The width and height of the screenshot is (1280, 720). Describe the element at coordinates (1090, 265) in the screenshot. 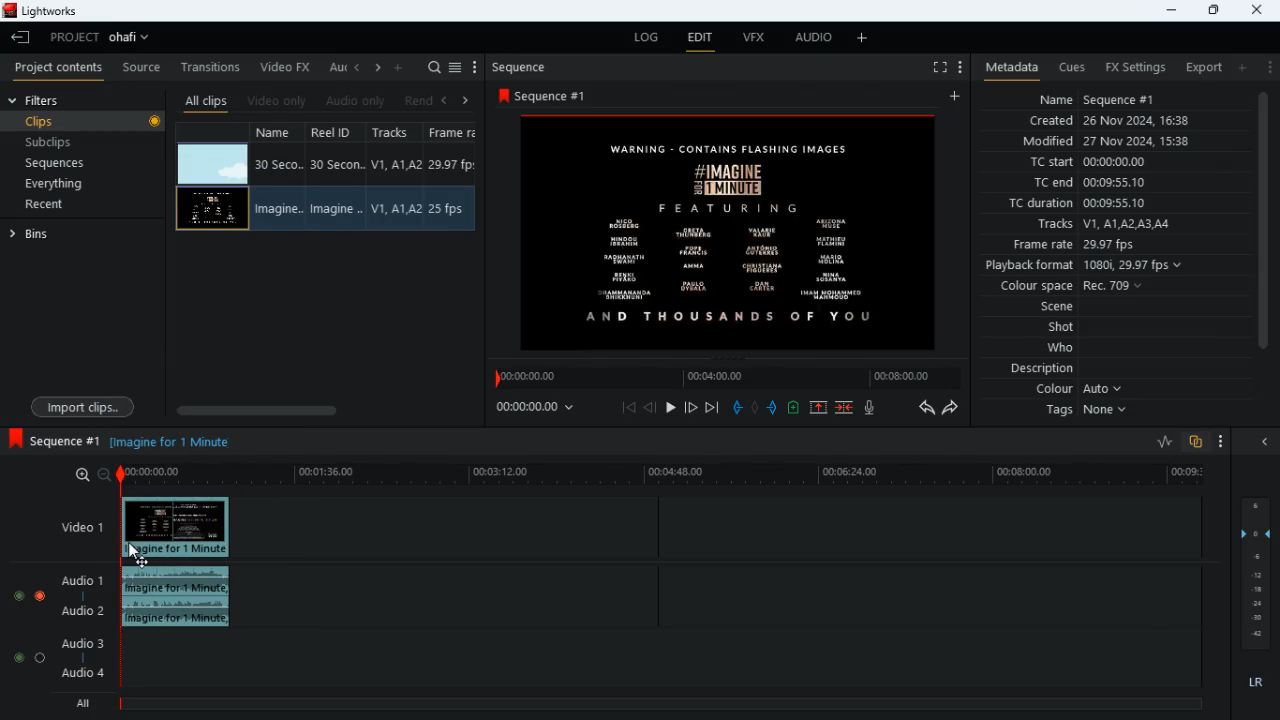

I see `playback format` at that location.